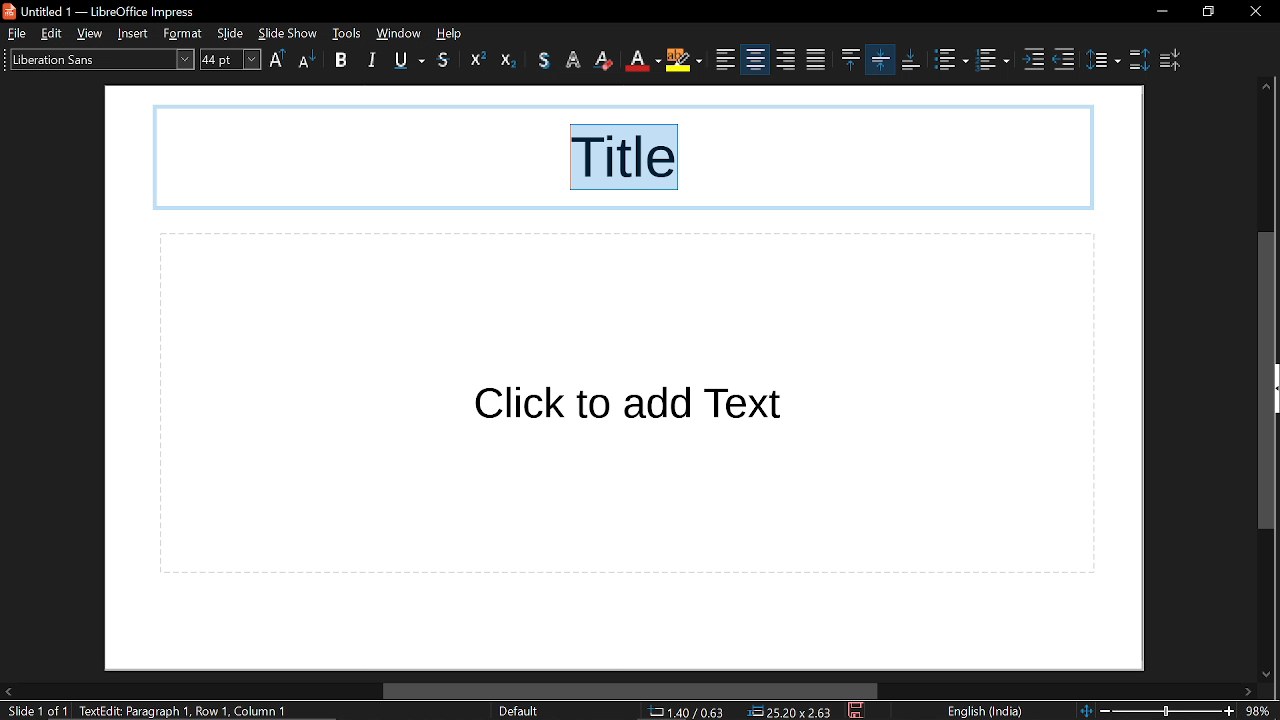  What do you see at coordinates (508, 60) in the screenshot?
I see `subscript` at bounding box center [508, 60].